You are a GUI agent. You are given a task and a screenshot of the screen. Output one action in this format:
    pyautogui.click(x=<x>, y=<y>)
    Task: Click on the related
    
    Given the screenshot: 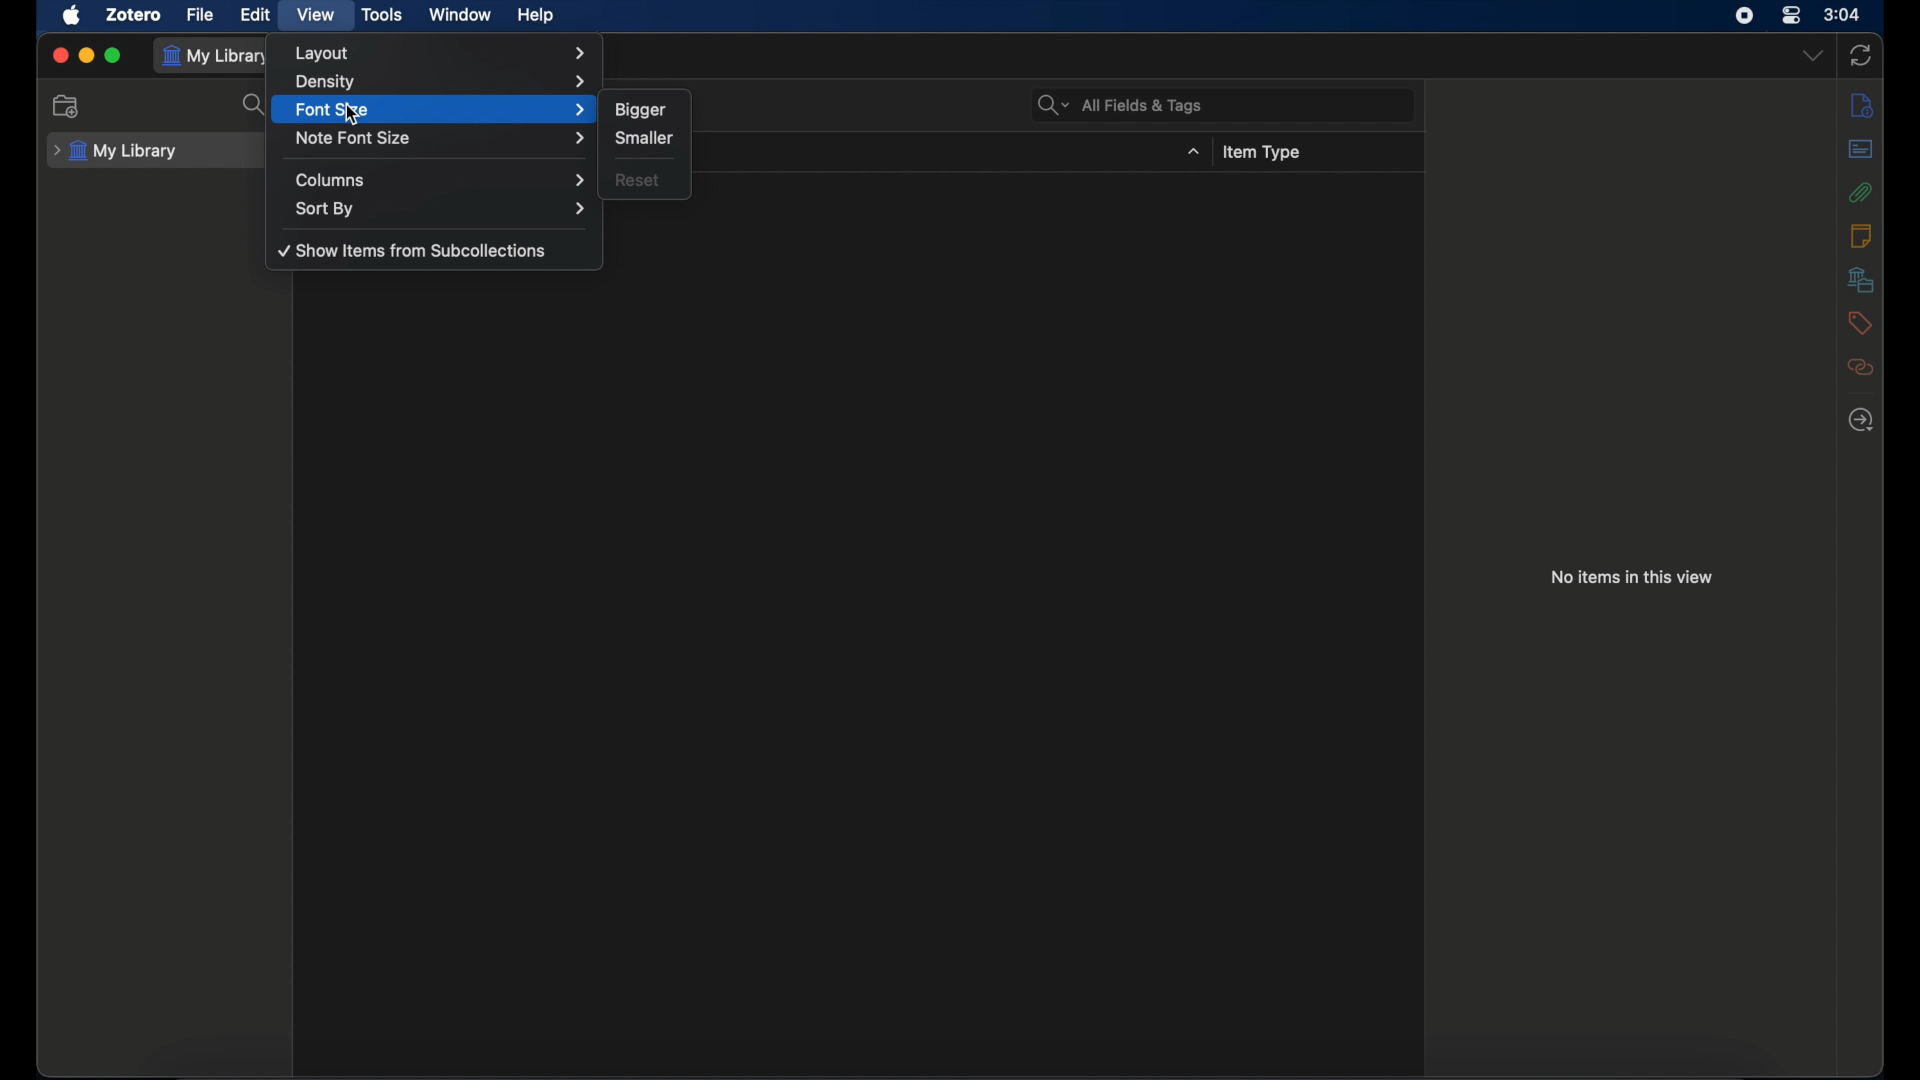 What is the action you would take?
    pyautogui.click(x=1860, y=367)
    